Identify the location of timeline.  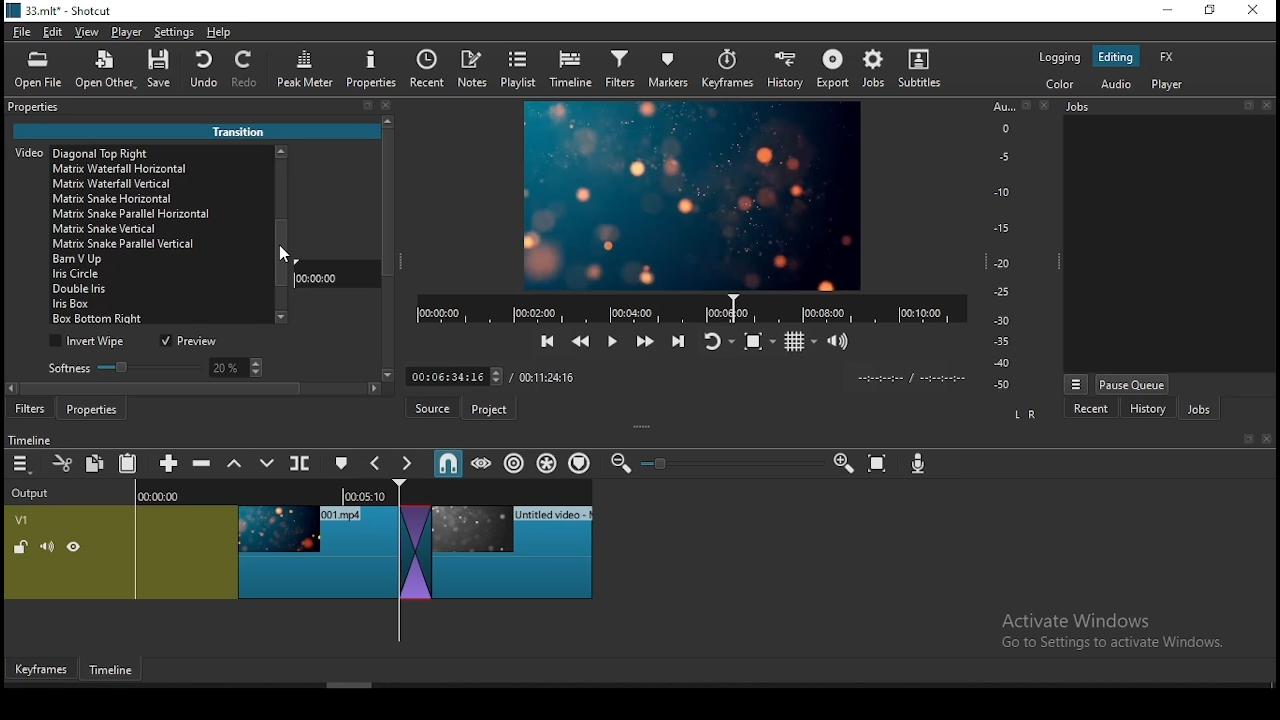
(571, 70).